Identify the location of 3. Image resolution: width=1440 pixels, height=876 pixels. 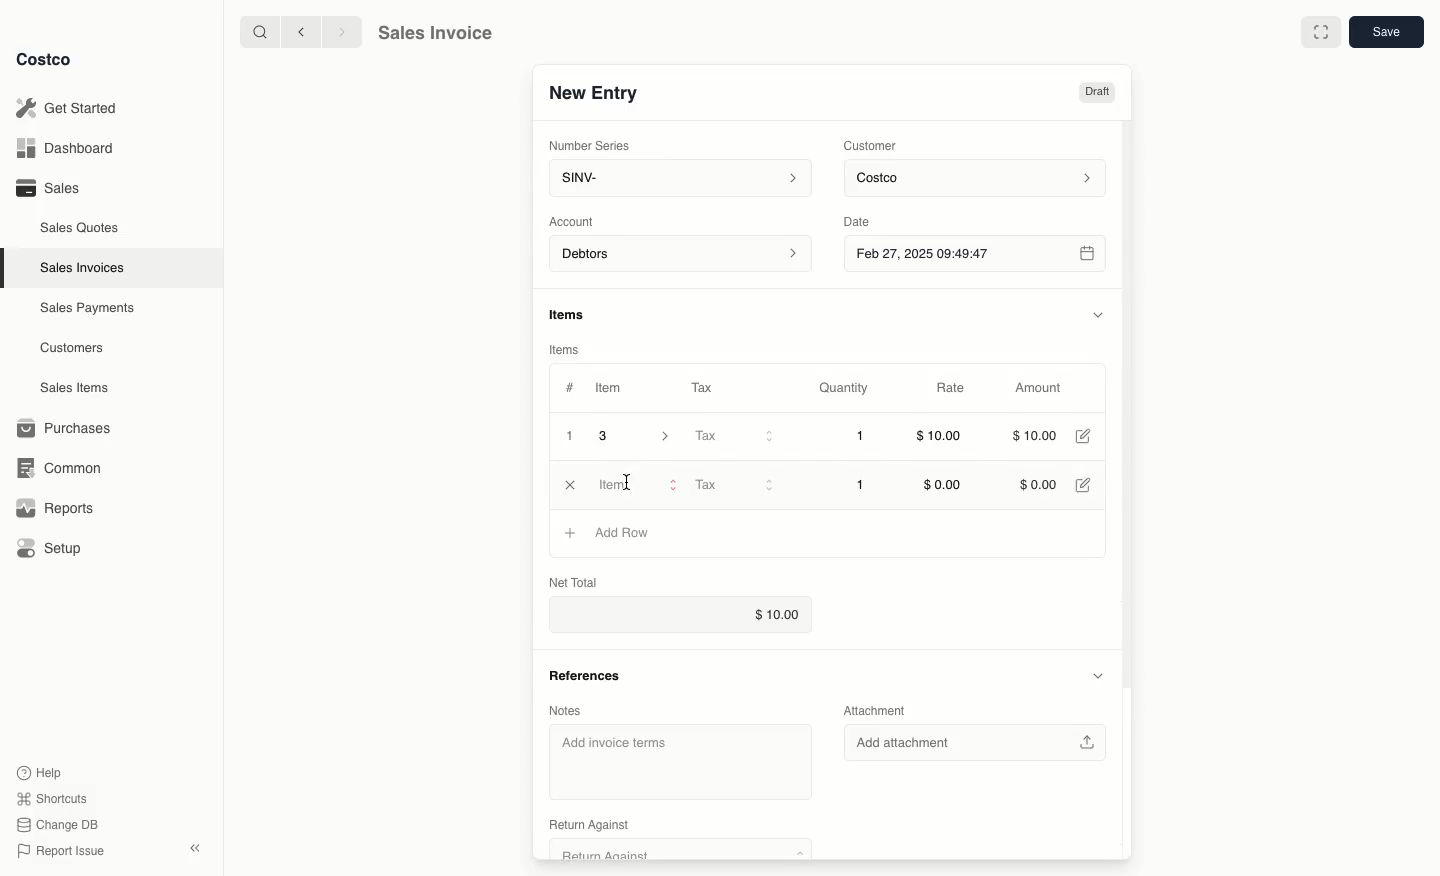
(640, 436).